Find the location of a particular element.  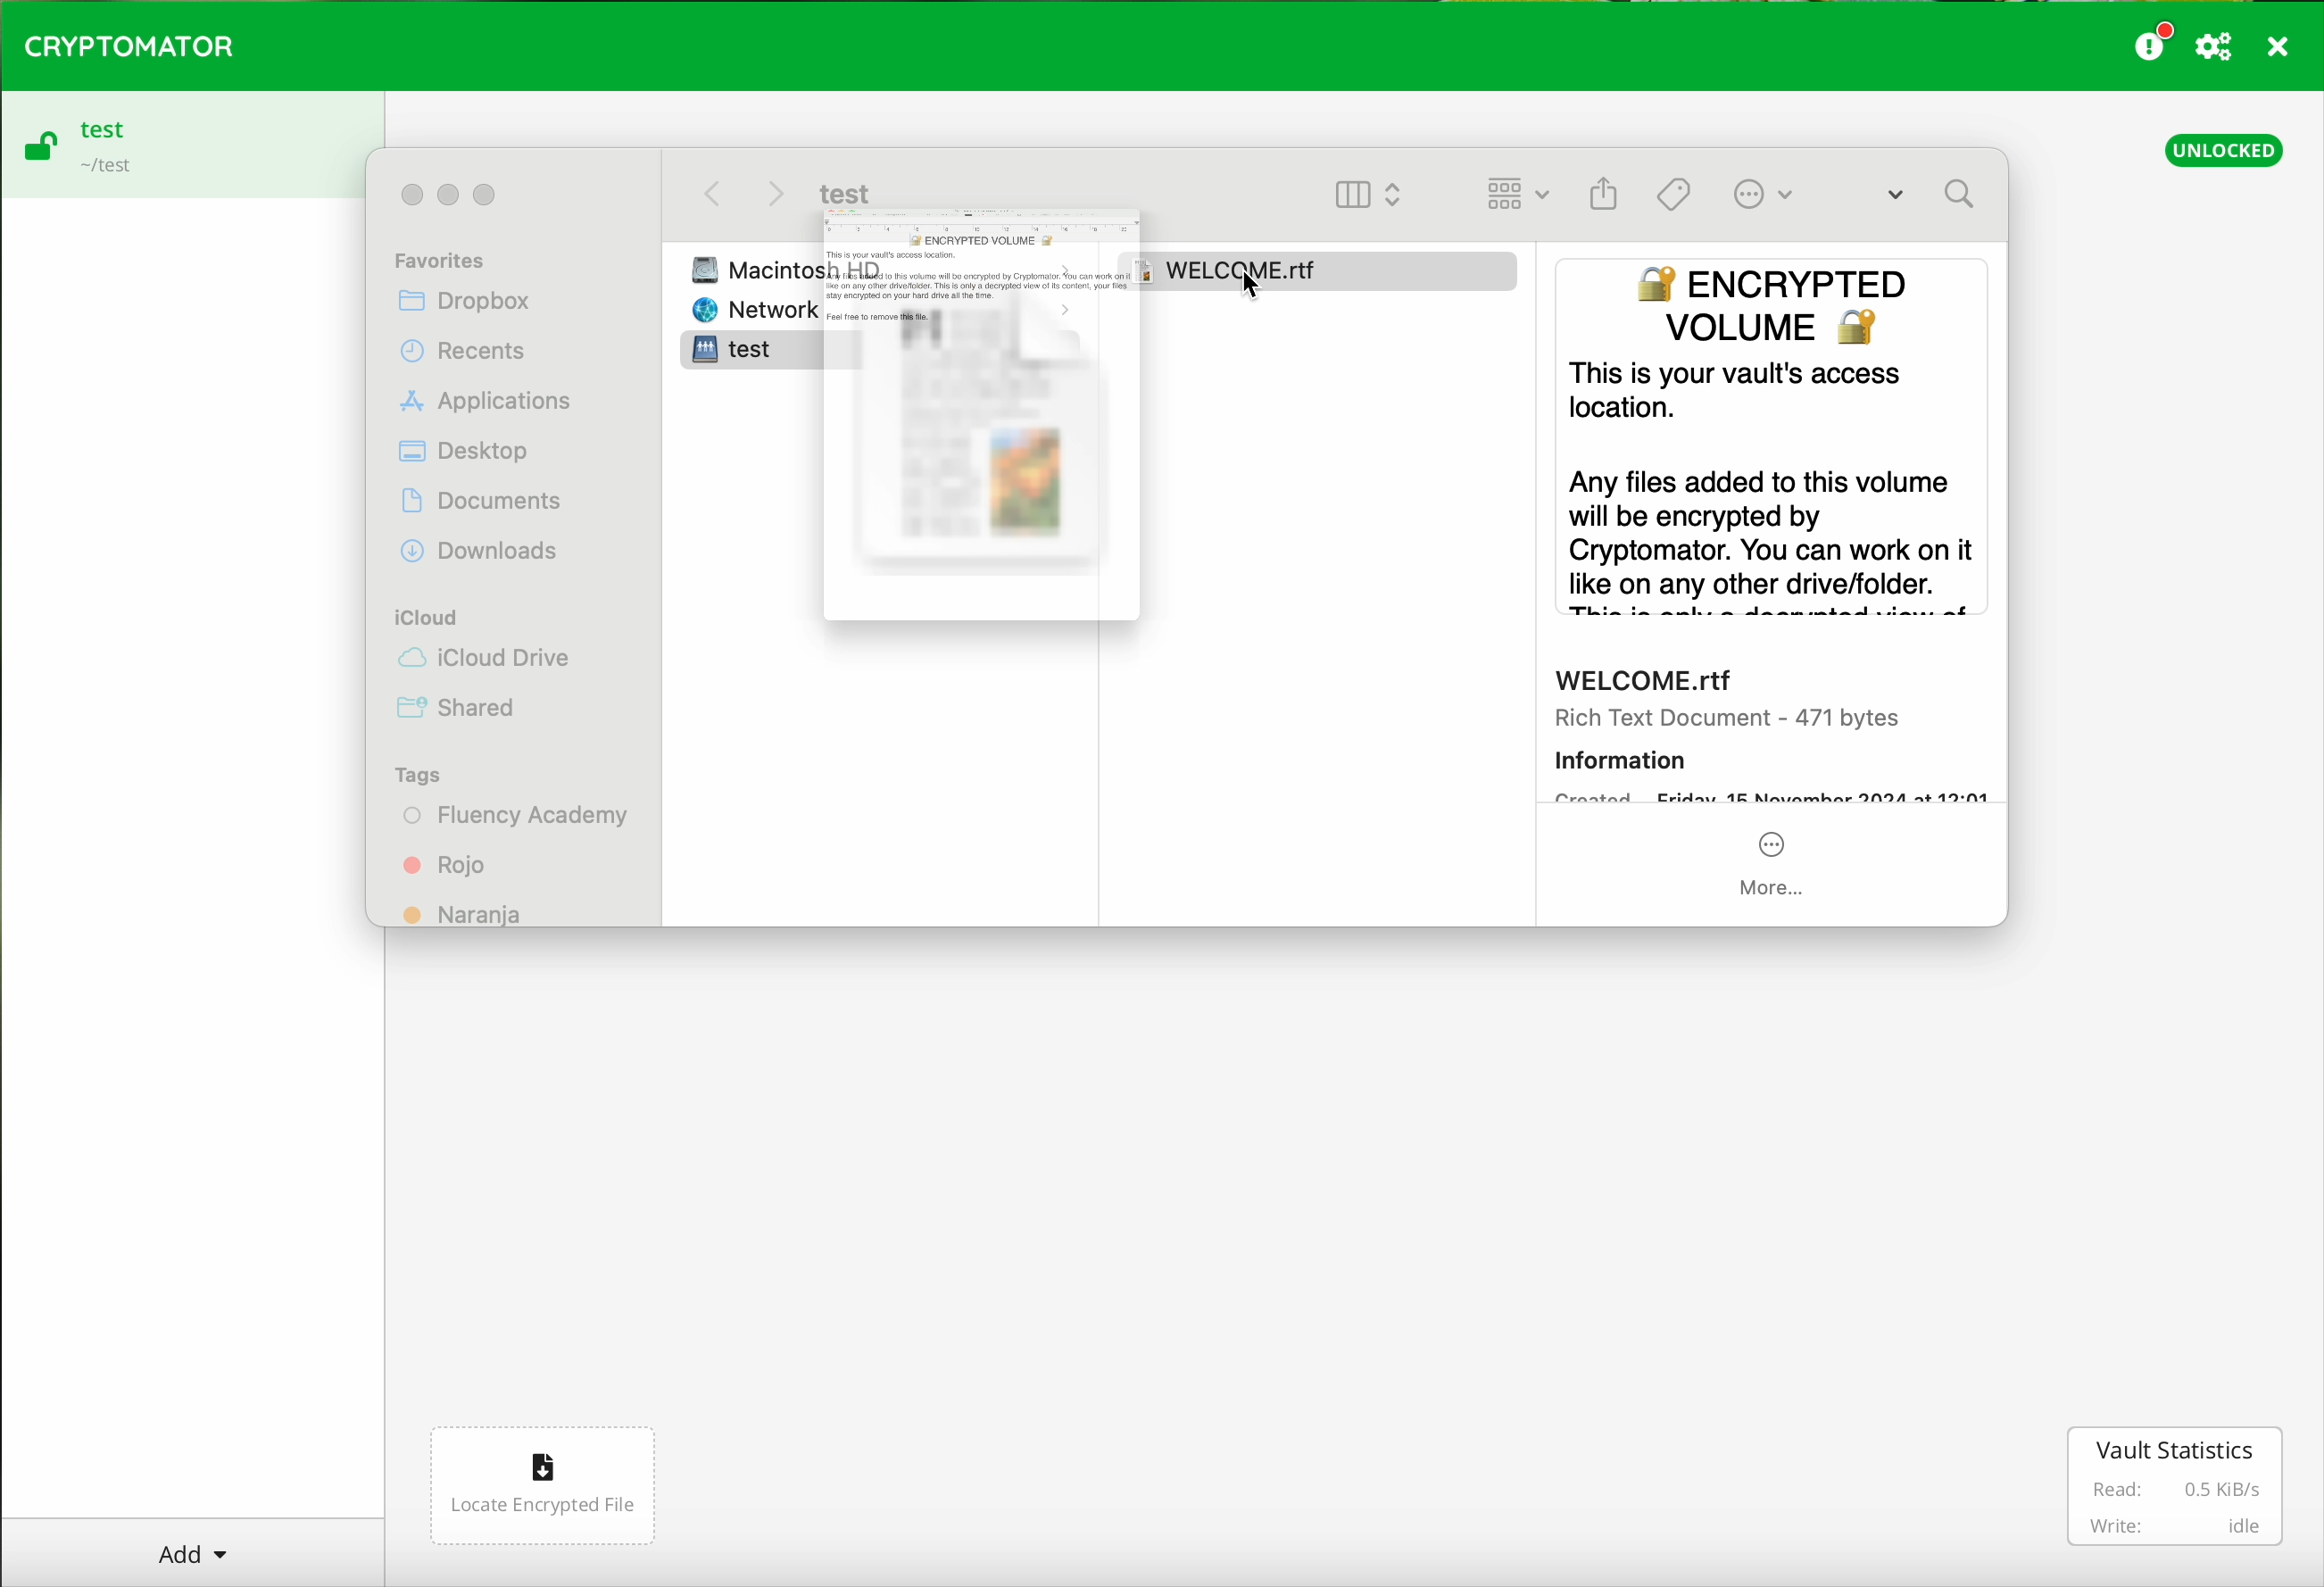

Welcome.rtf is located at coordinates (1323, 265).